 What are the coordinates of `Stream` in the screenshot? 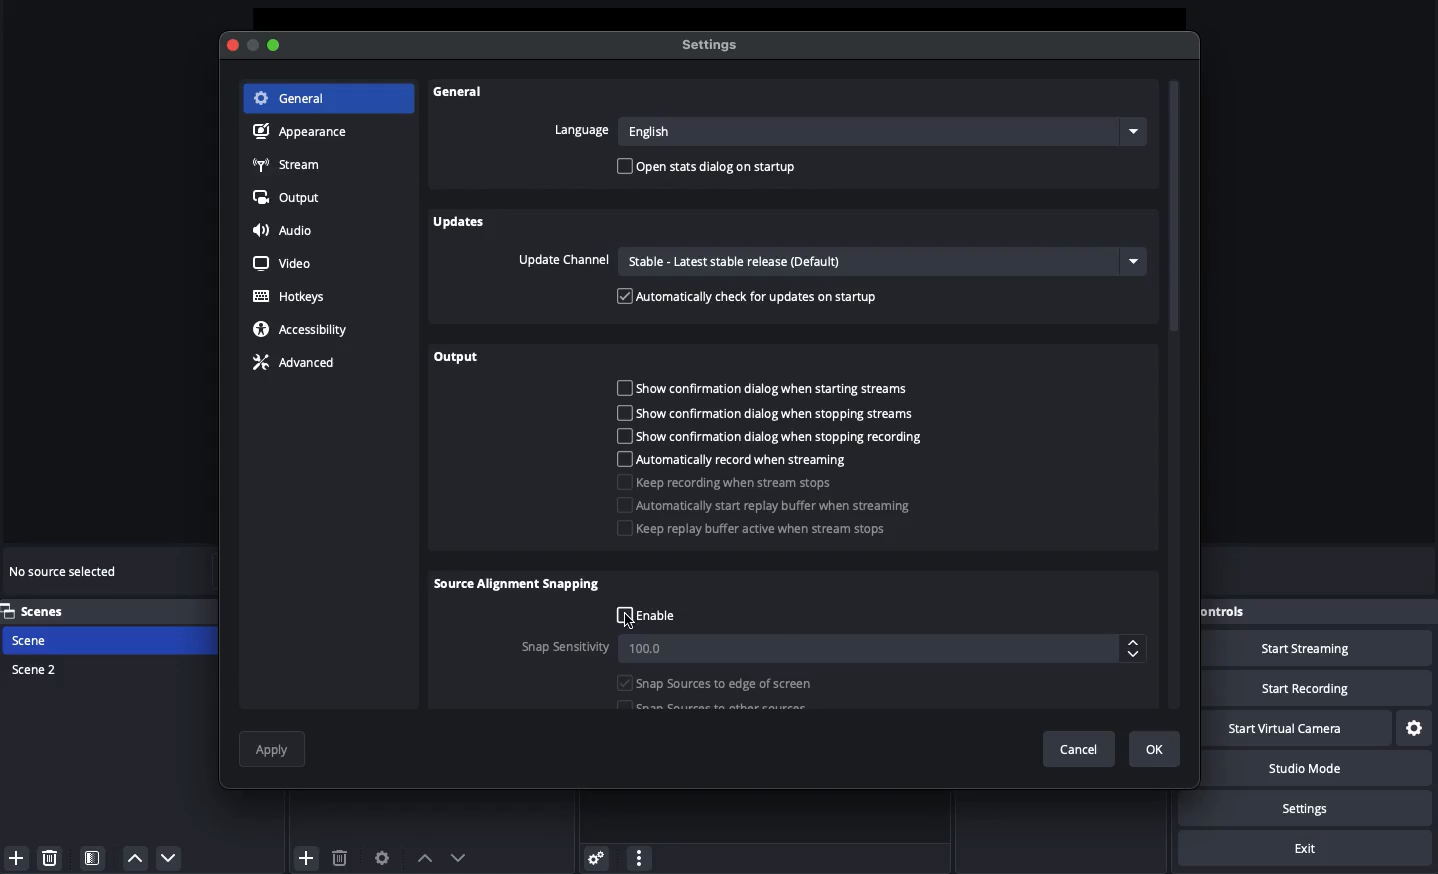 It's located at (291, 164).